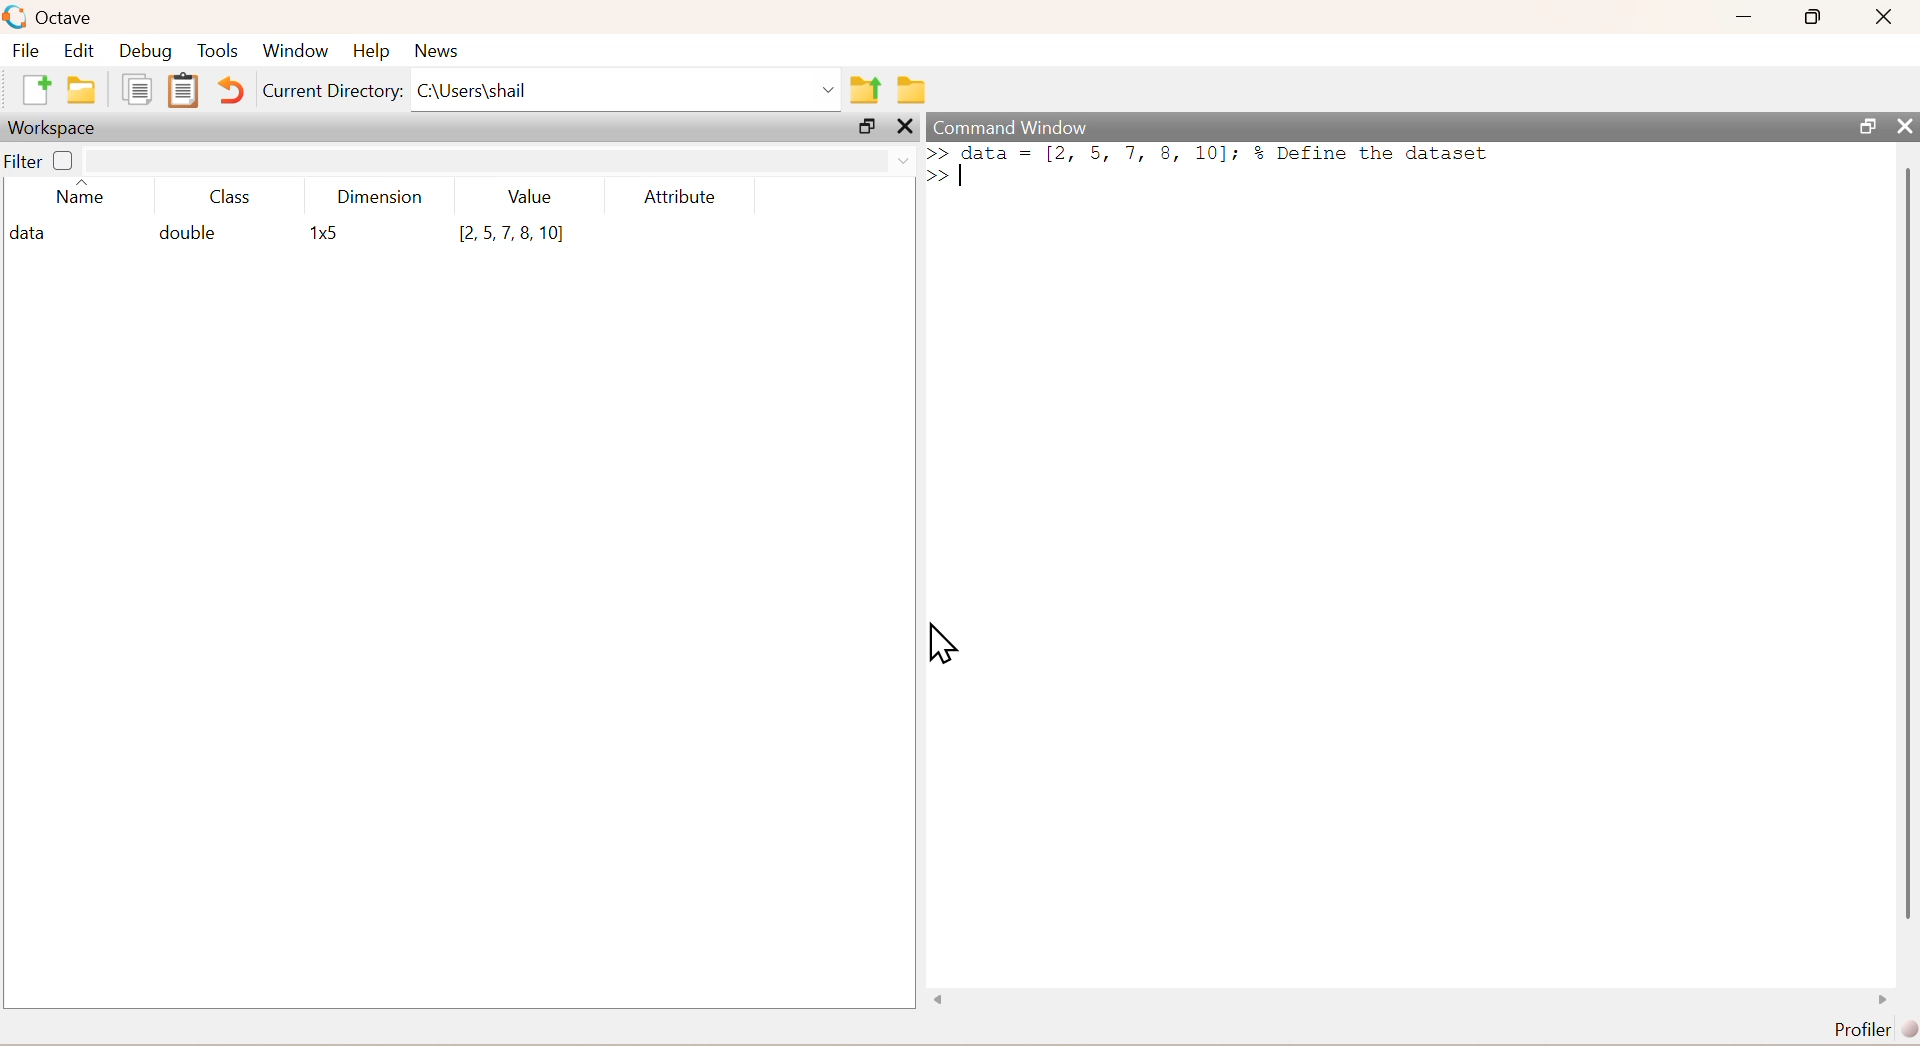 The image size is (1920, 1046). What do you see at coordinates (908, 126) in the screenshot?
I see `close` at bounding box center [908, 126].